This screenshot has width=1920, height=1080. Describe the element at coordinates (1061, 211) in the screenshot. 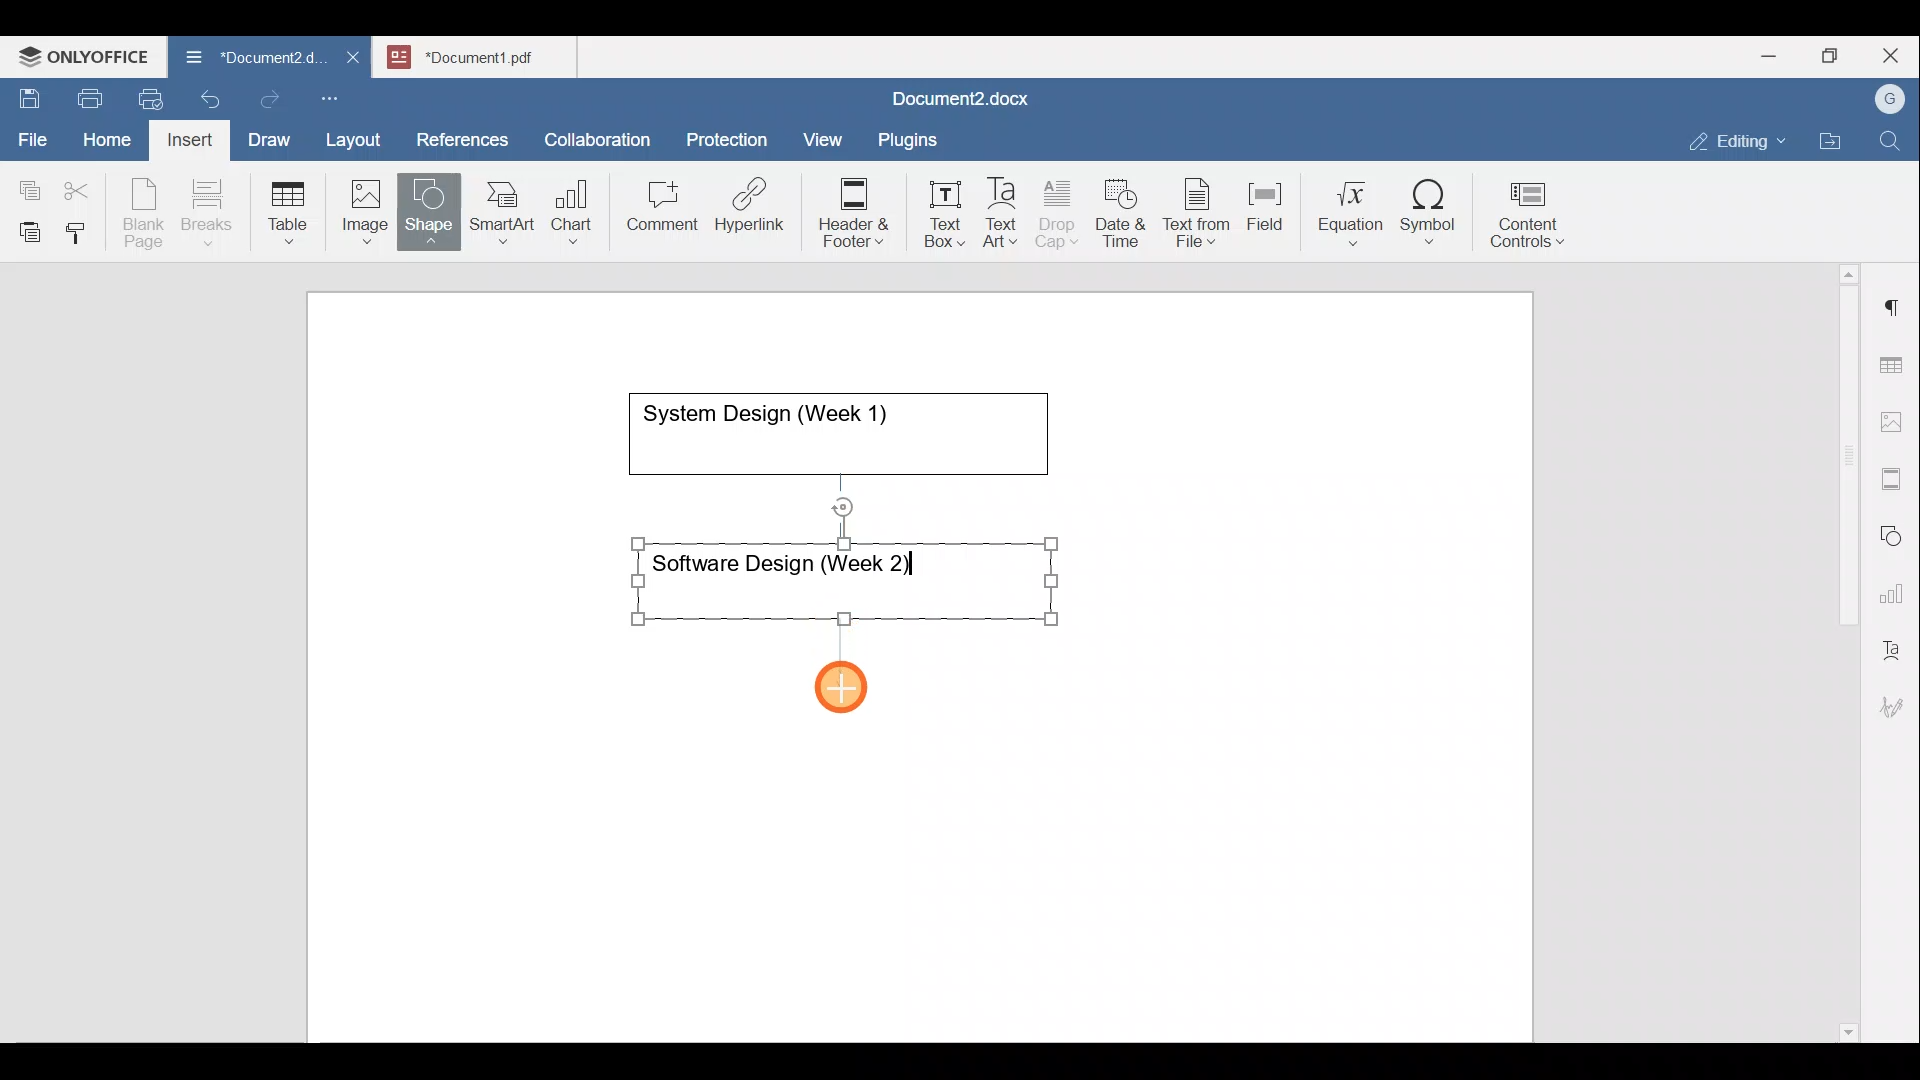

I see `Drop cap` at that location.